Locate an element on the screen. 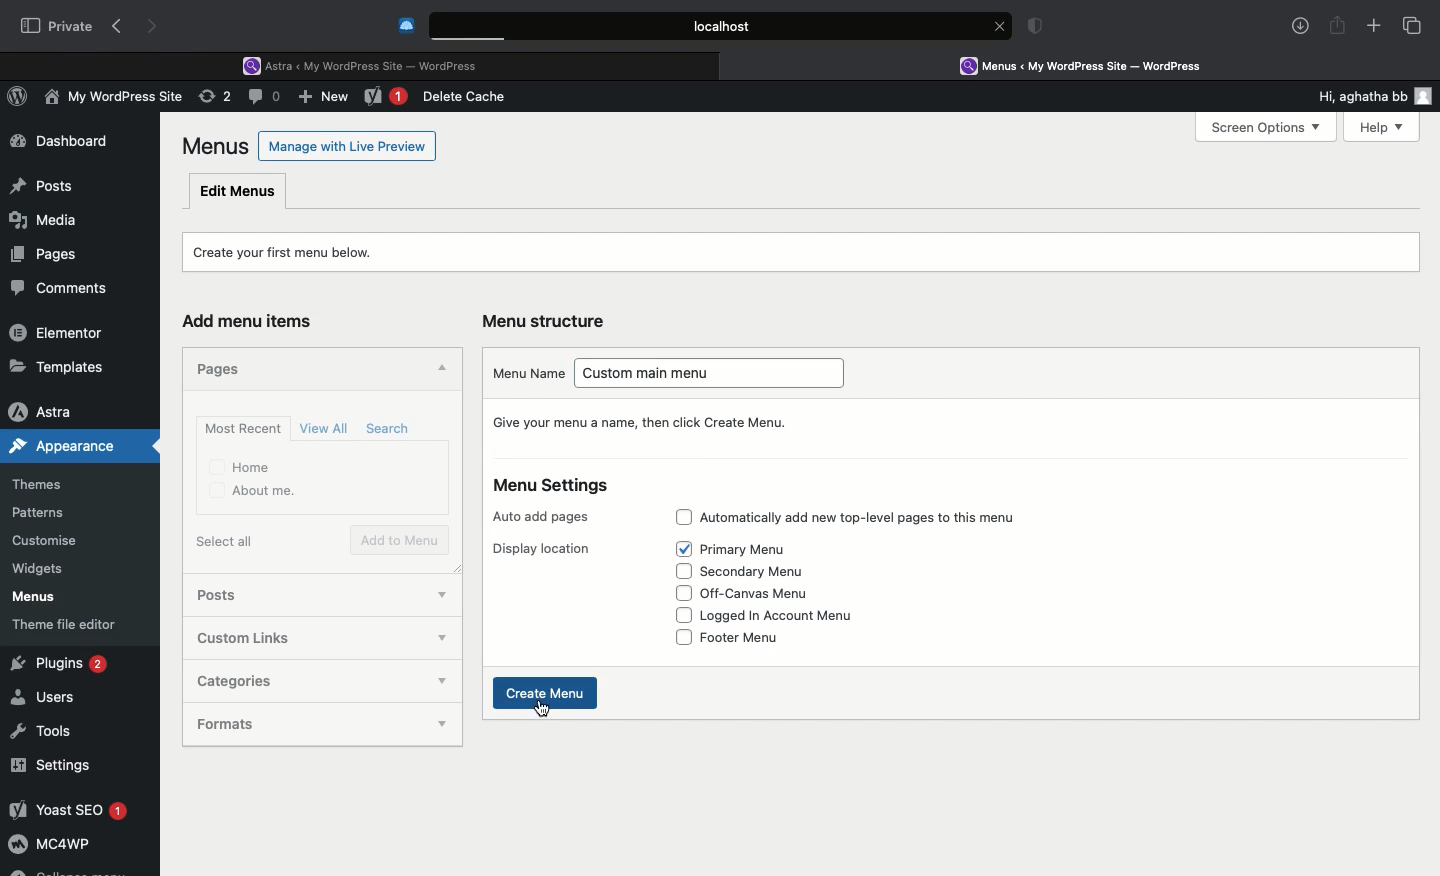 This screenshot has height=876, width=1440. cursor is located at coordinates (542, 708).